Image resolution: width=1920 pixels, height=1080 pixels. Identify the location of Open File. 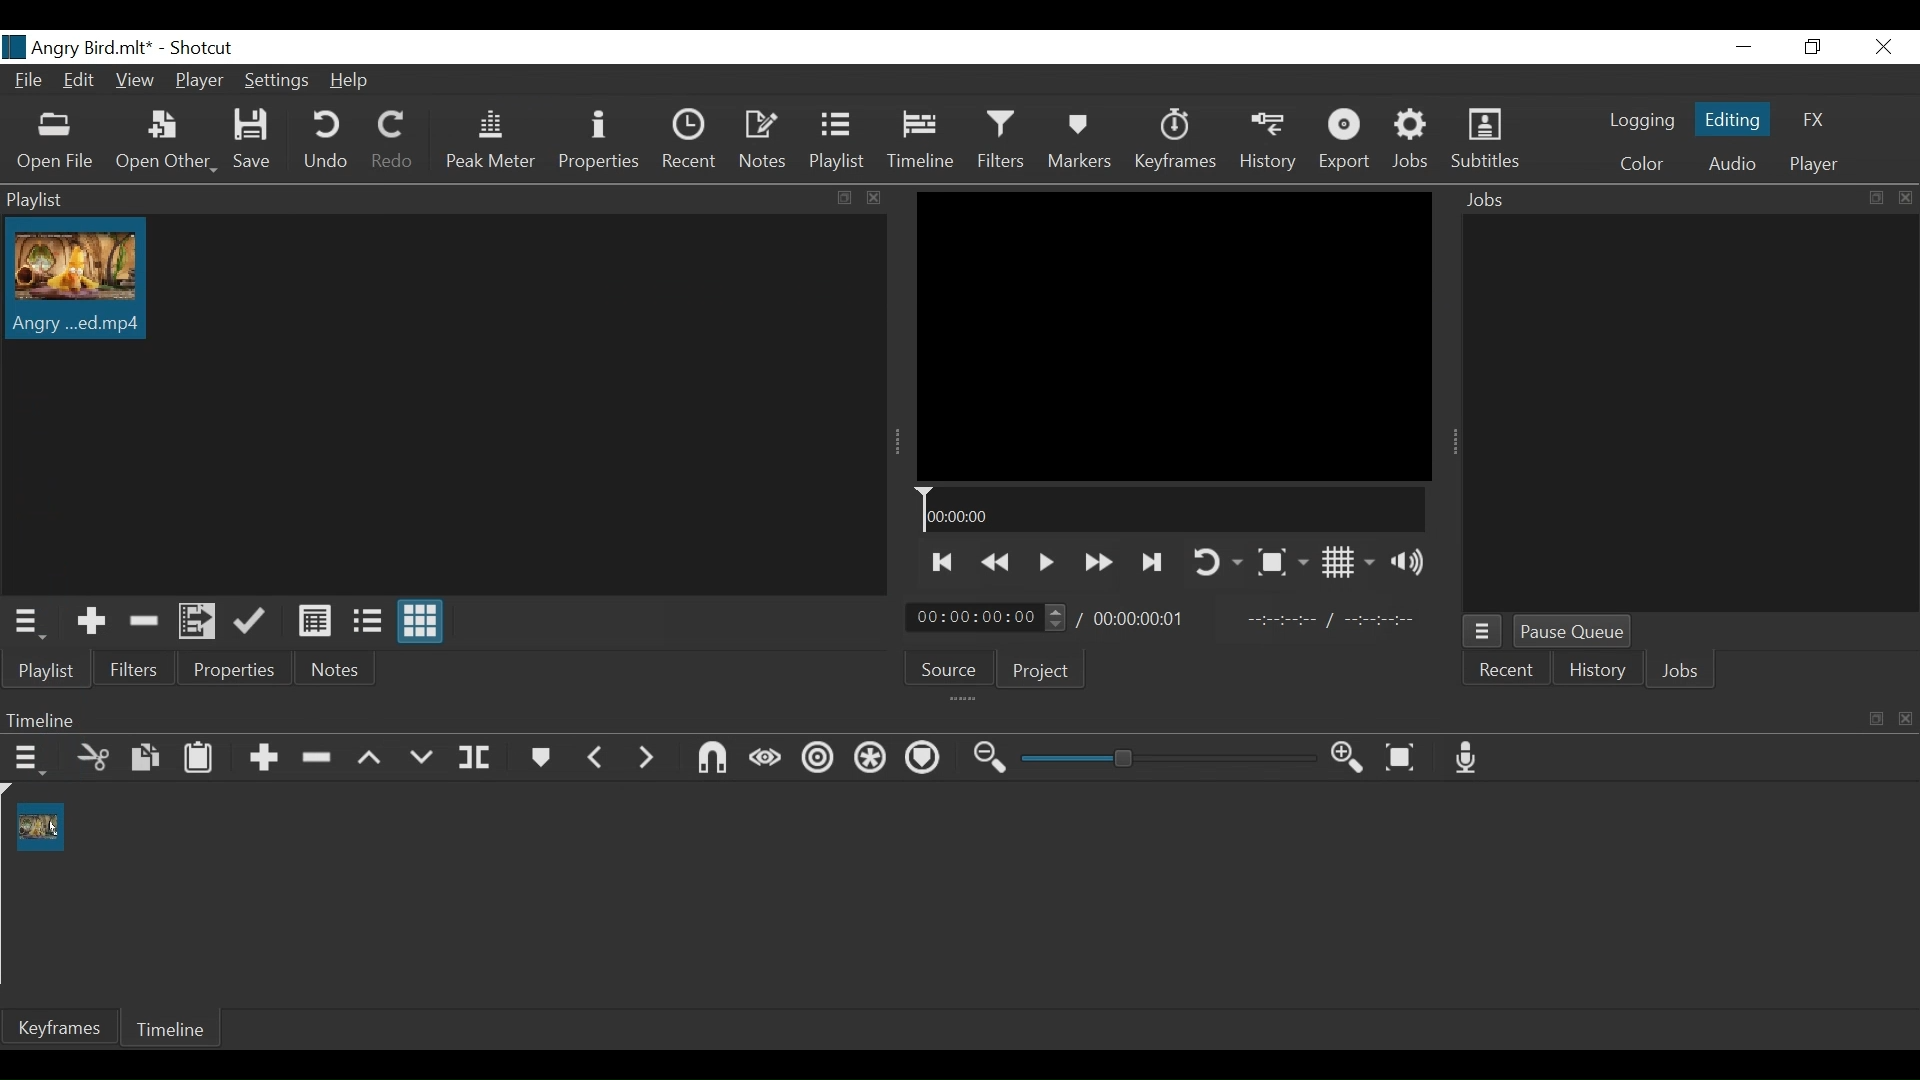
(56, 144).